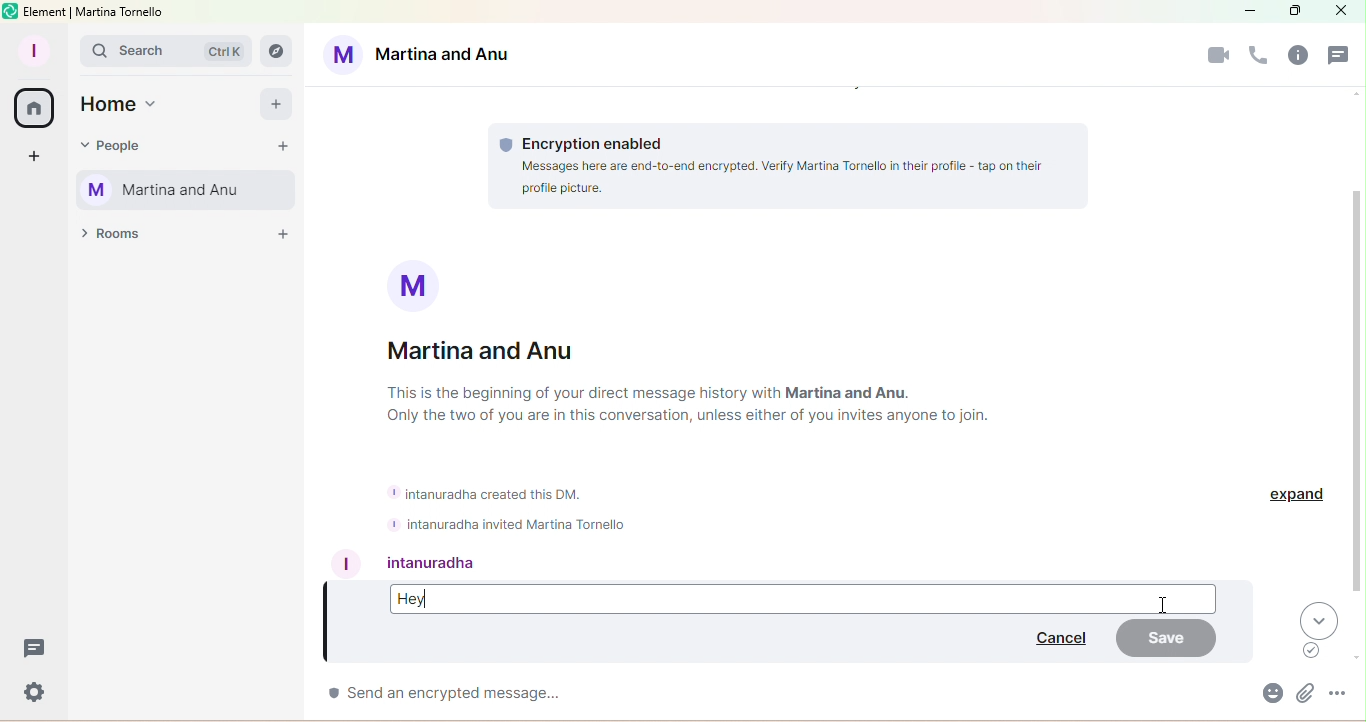  Describe the element at coordinates (439, 562) in the screenshot. I see `Intanuradha` at that location.